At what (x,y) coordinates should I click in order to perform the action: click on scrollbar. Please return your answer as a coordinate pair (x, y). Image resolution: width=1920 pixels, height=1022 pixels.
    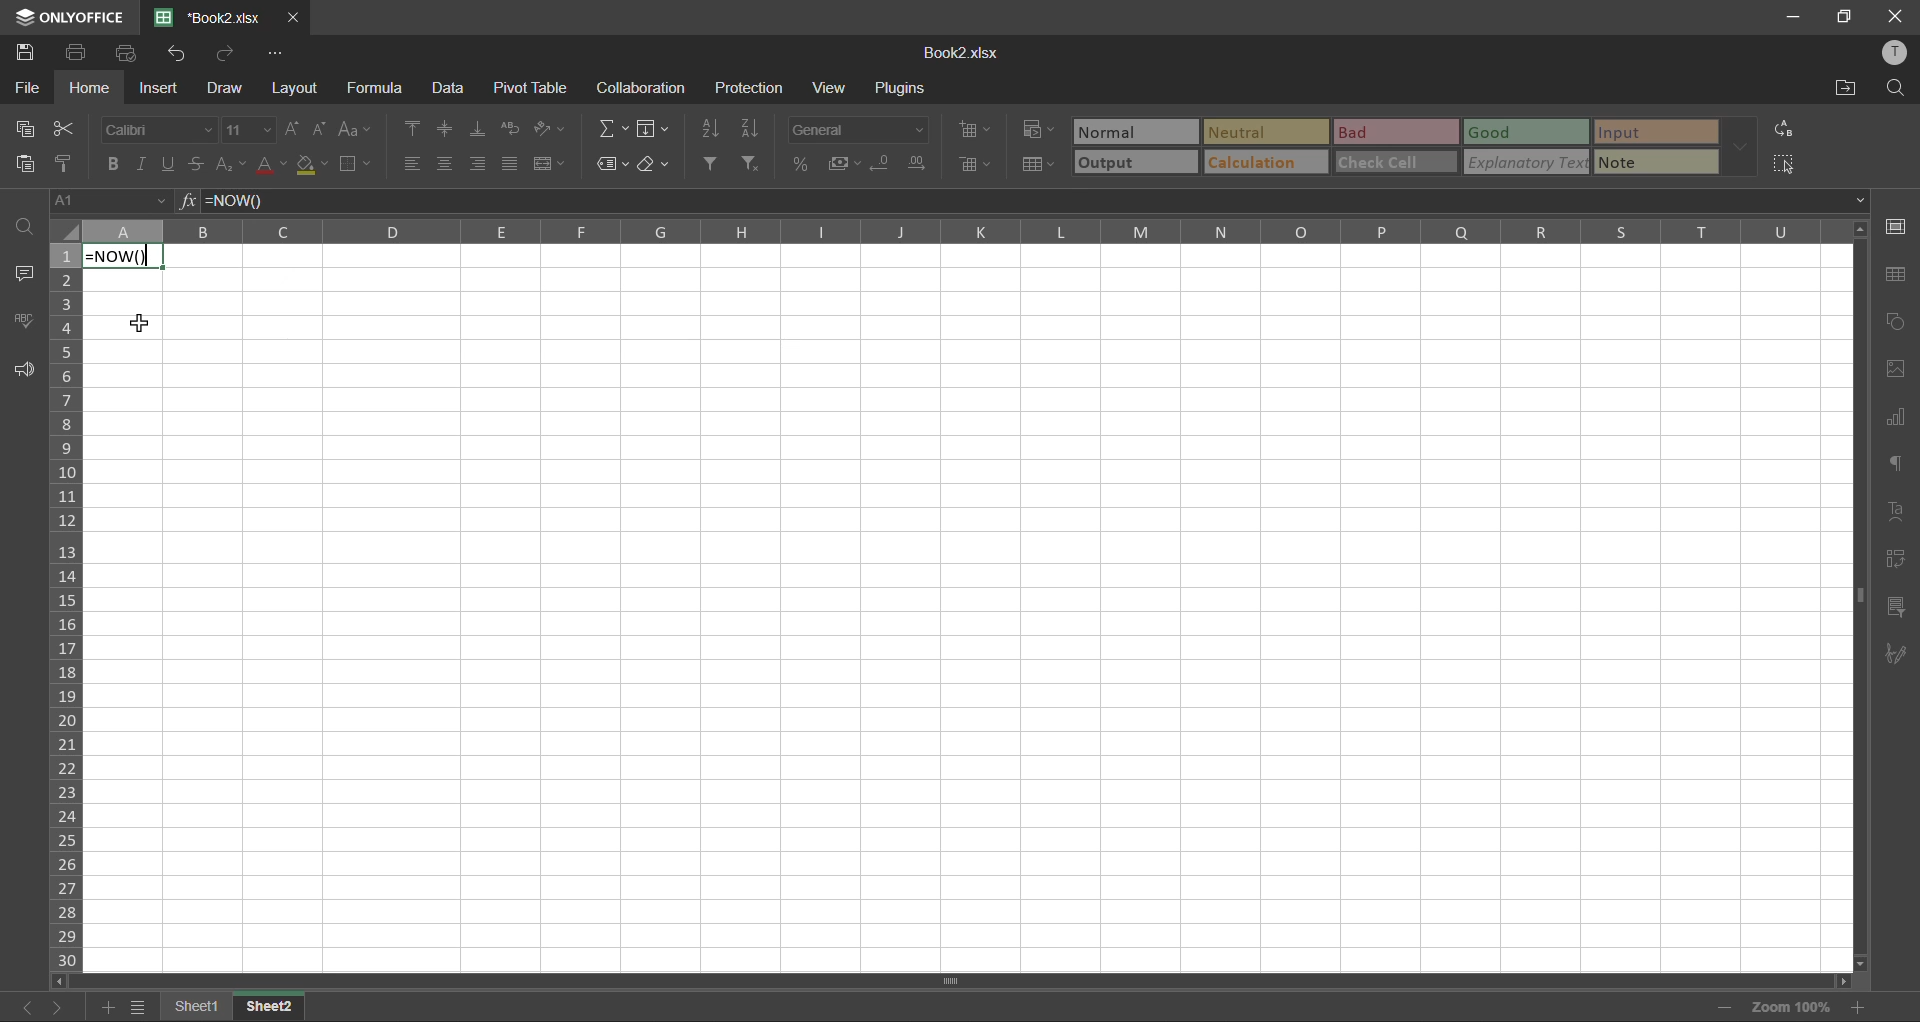
    Looking at the image, I should click on (948, 981).